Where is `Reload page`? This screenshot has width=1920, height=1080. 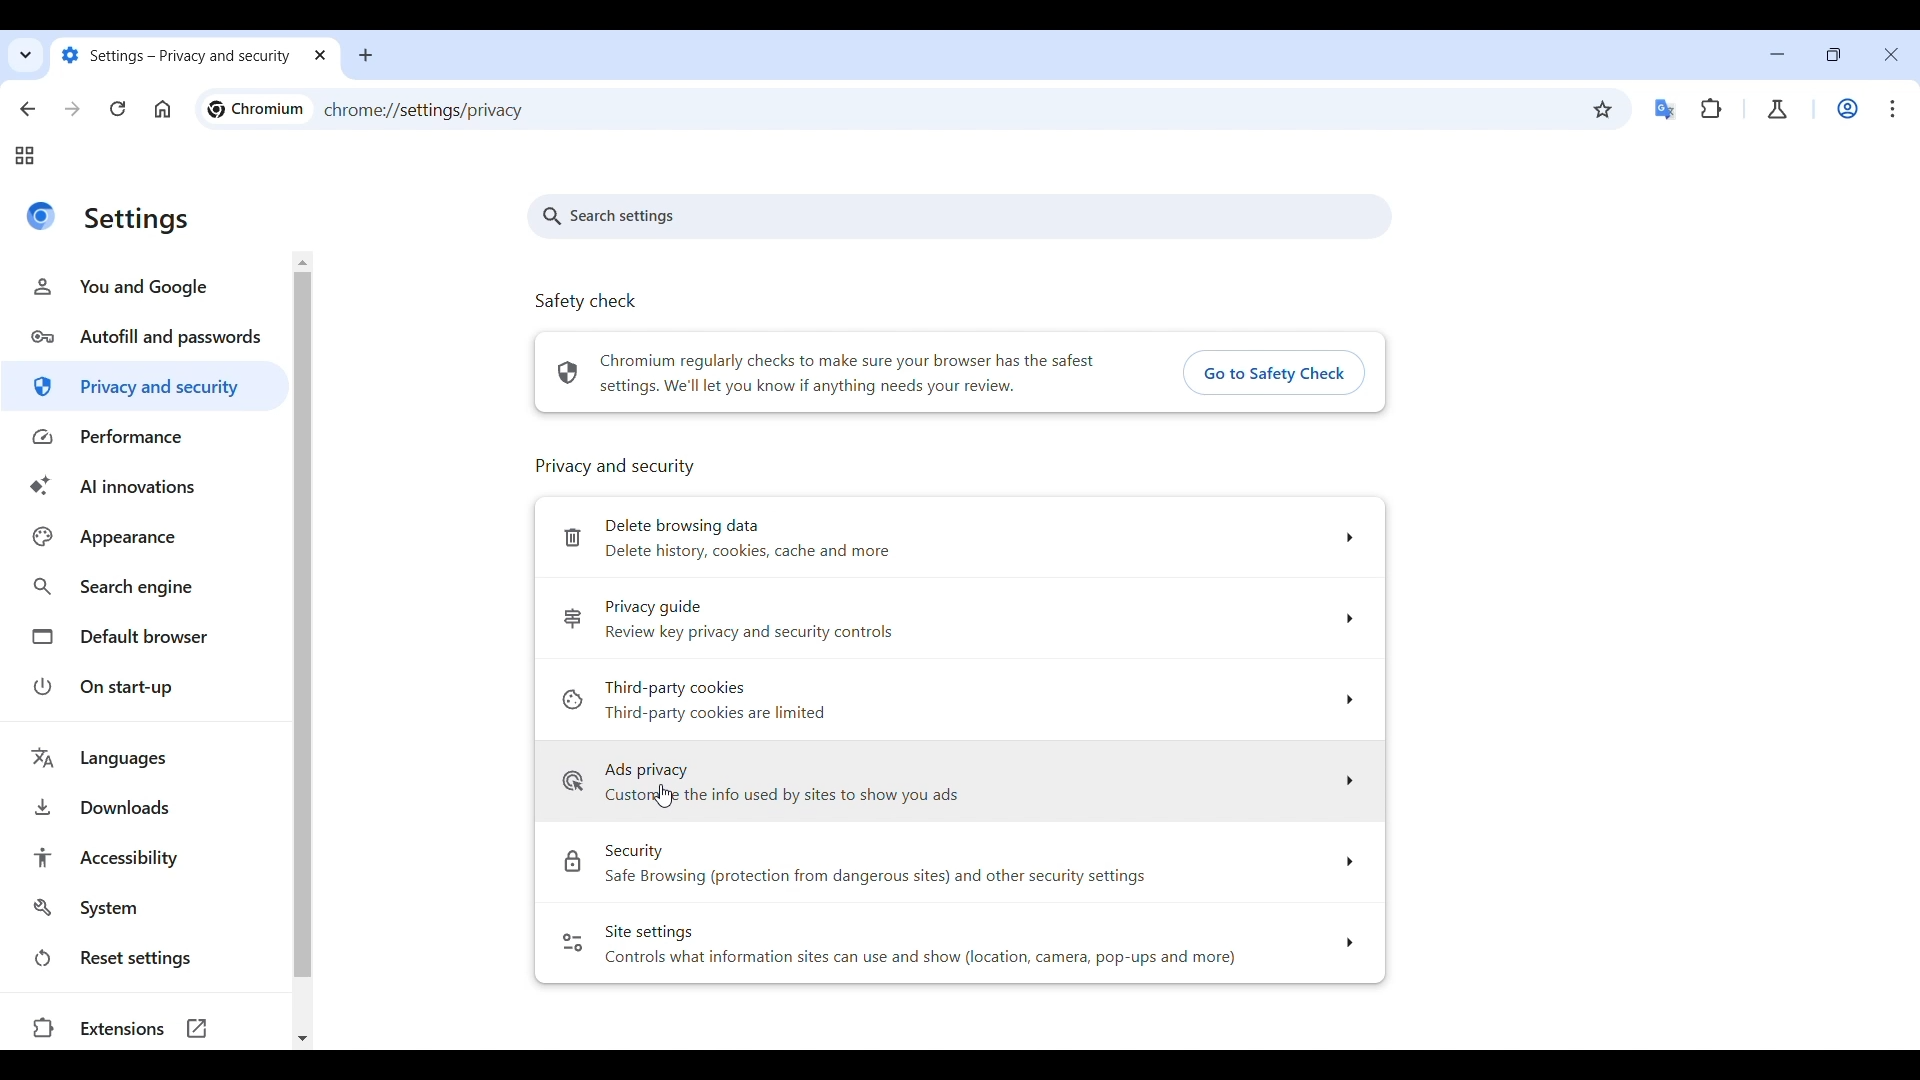 Reload page is located at coordinates (117, 109).